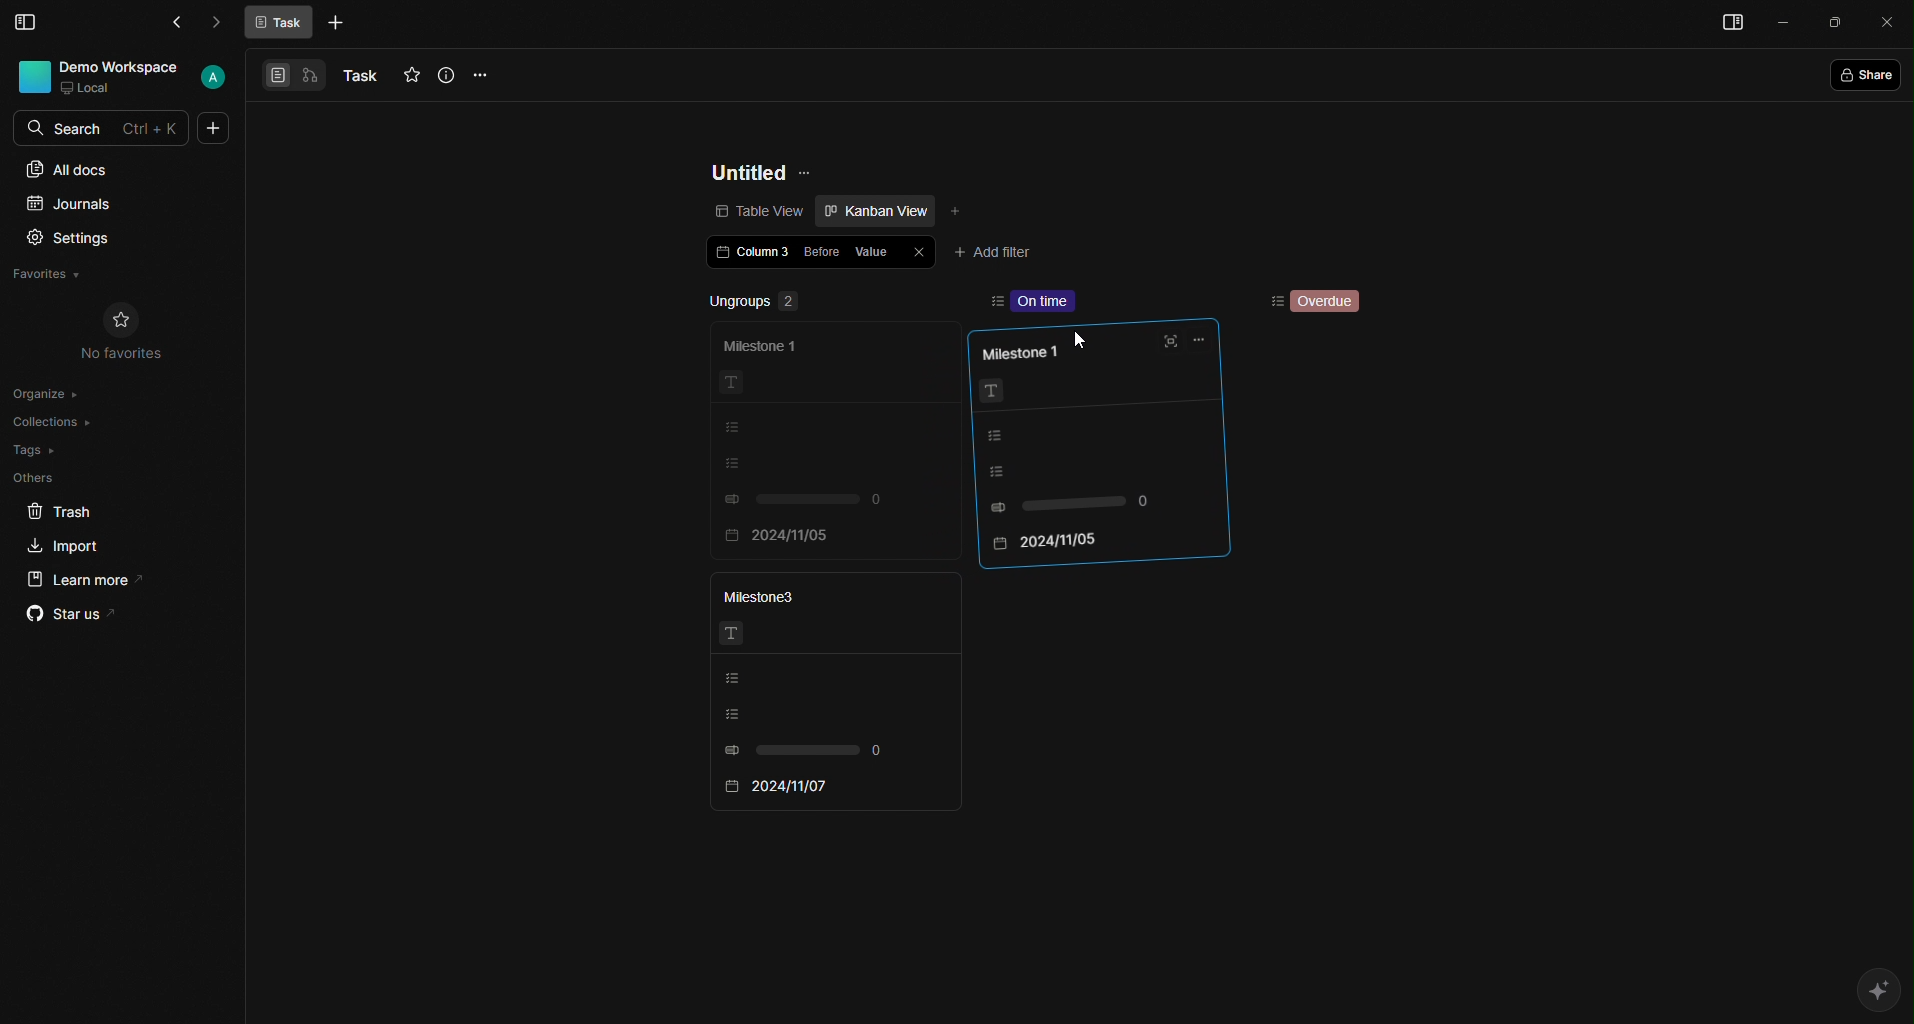  Describe the element at coordinates (1075, 507) in the screenshot. I see `0` at that location.